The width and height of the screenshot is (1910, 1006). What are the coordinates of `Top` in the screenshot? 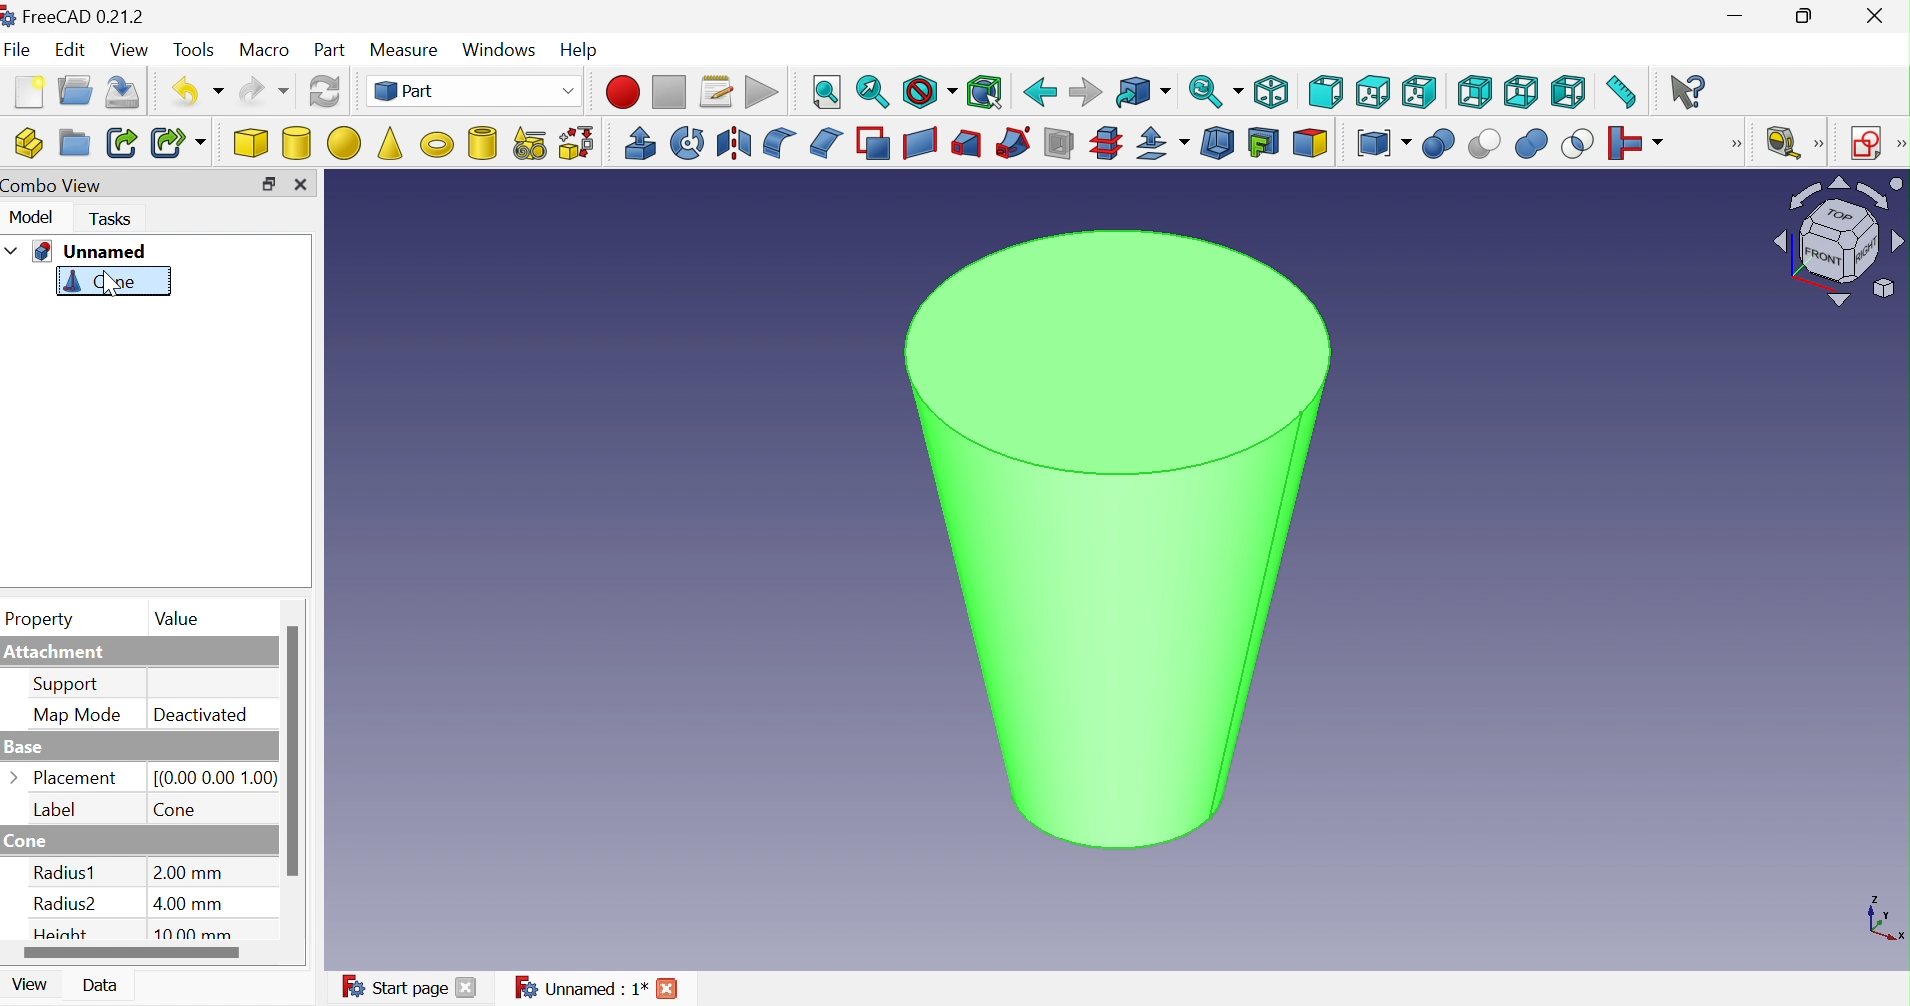 It's located at (1376, 93).